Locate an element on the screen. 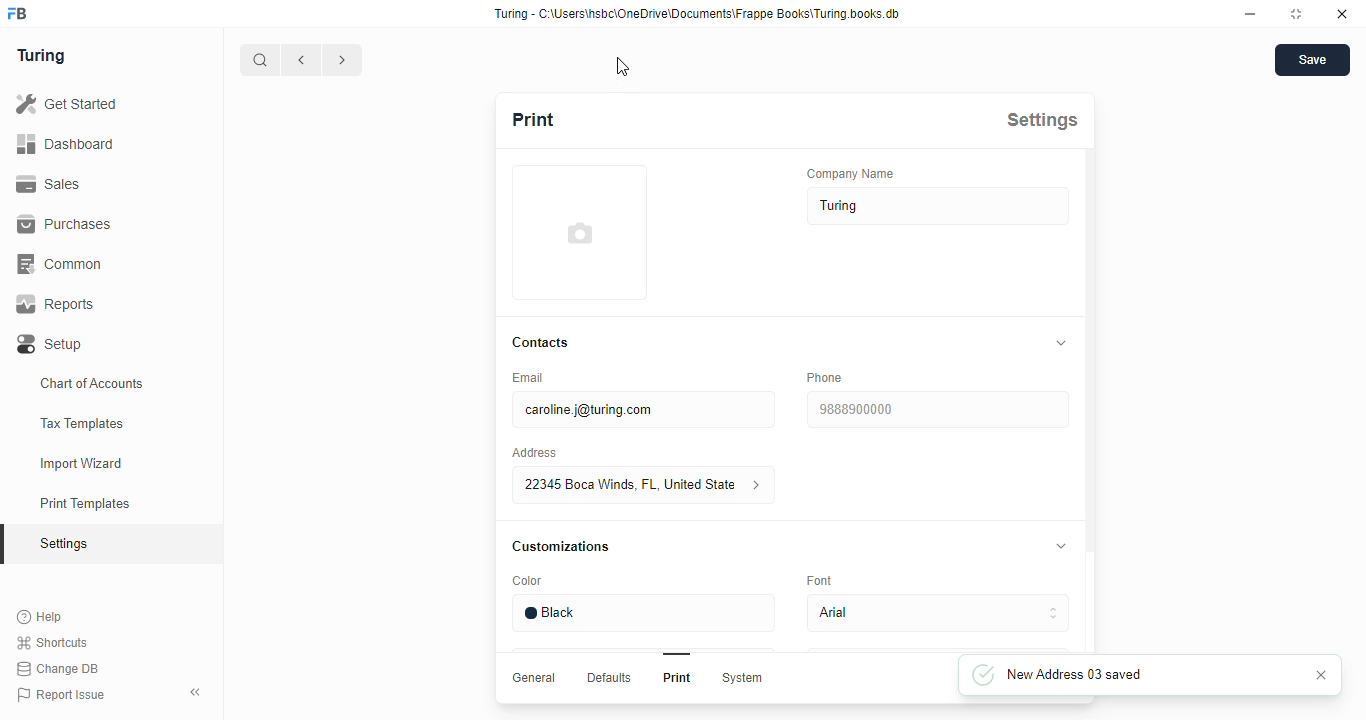 This screenshot has height=720, width=1366. print is located at coordinates (534, 119).